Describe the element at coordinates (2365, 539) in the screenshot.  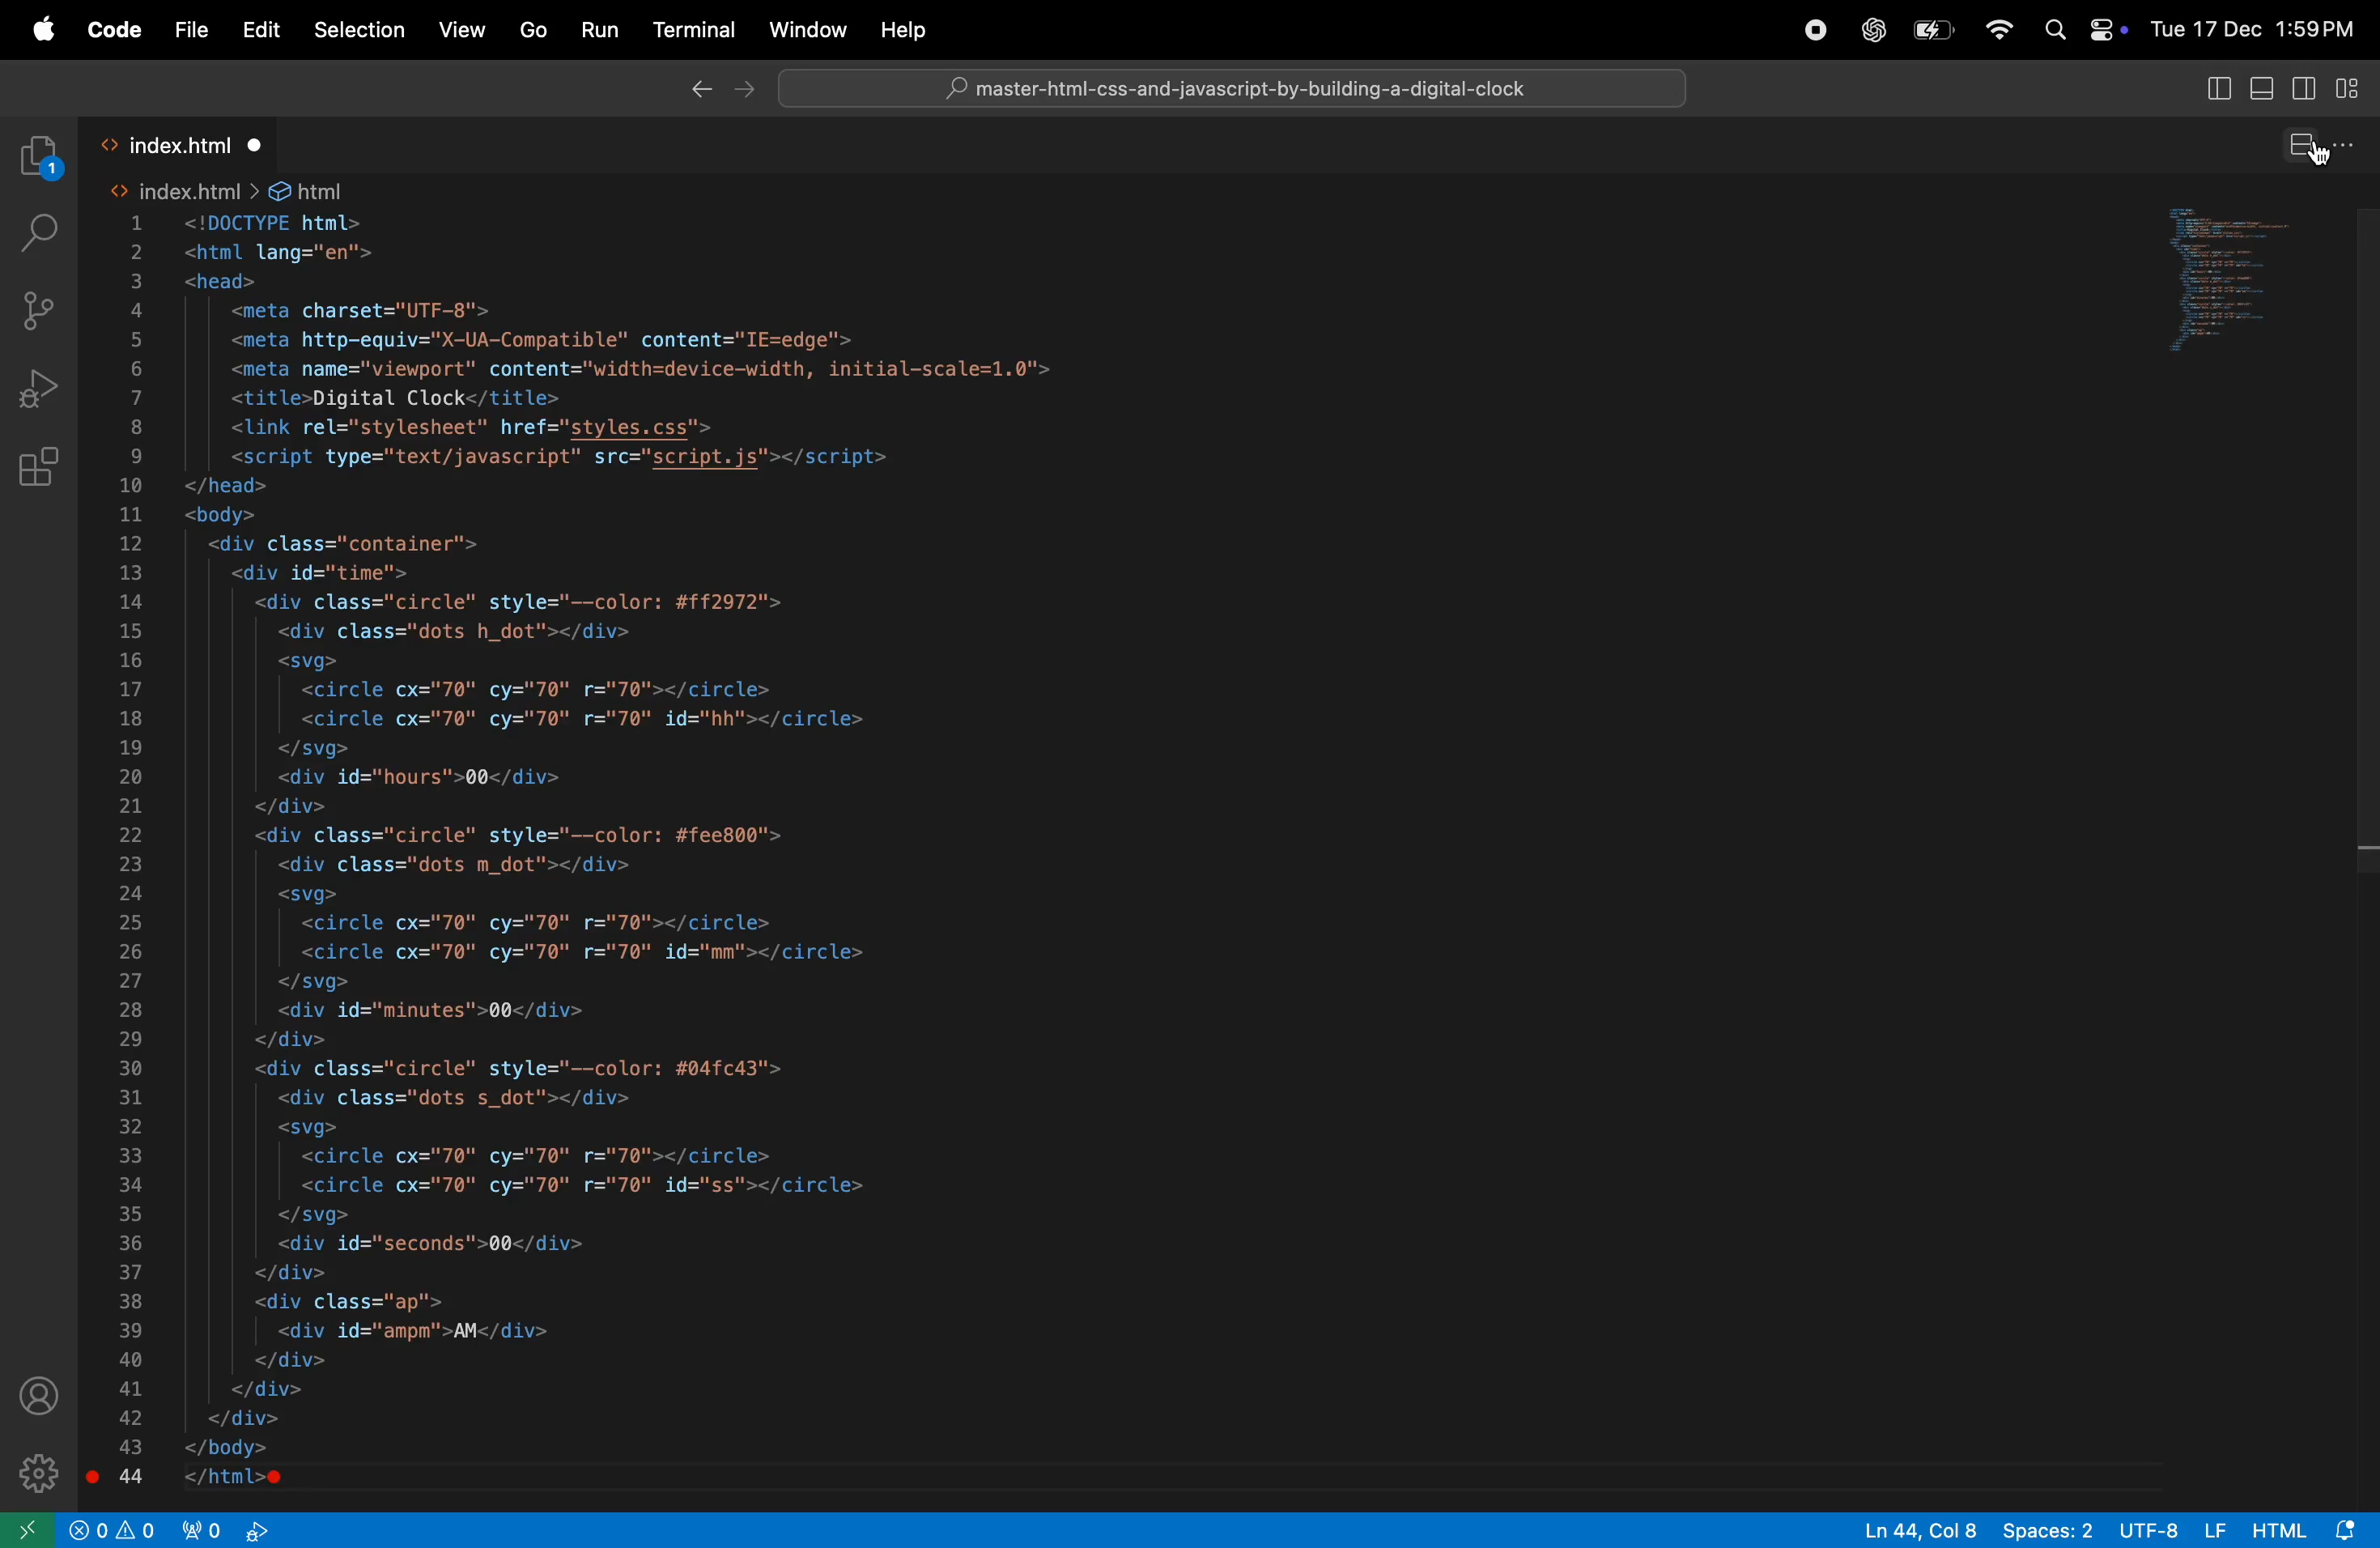
I see `Vertical scroll bar` at that location.